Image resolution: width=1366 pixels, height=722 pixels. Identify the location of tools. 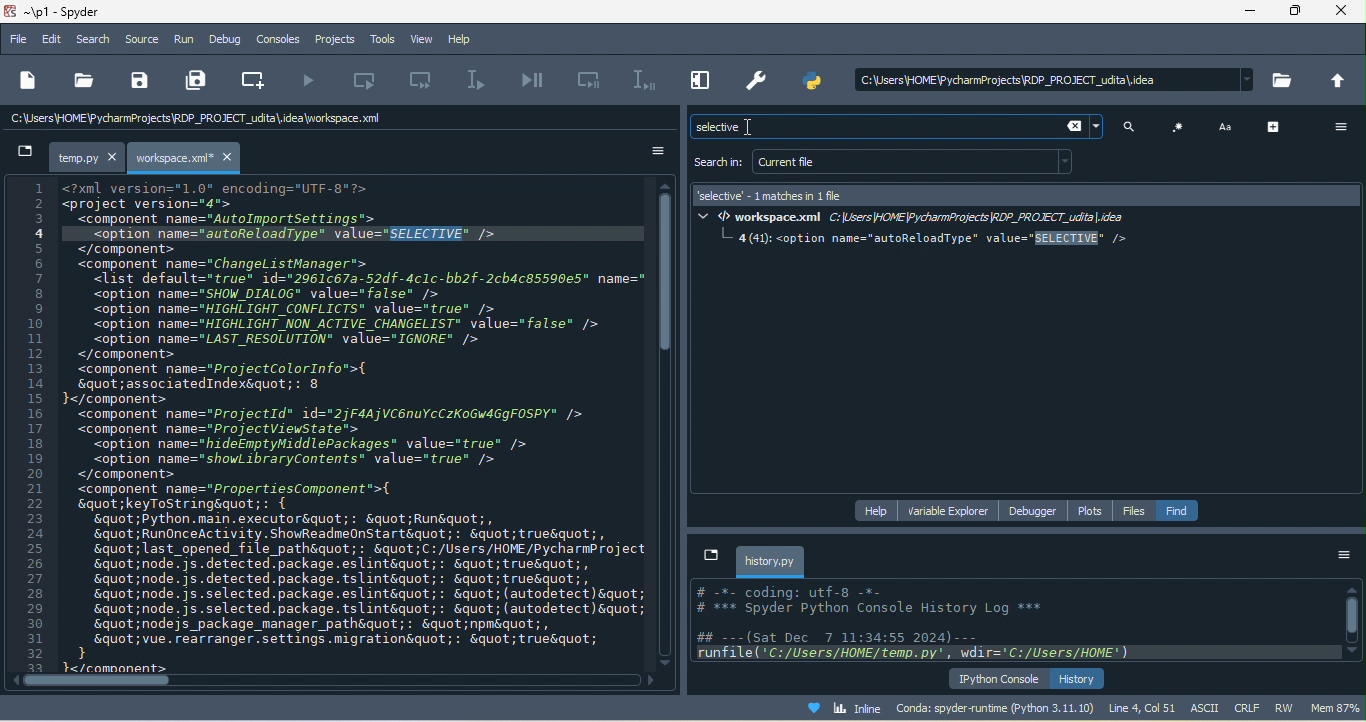
(379, 40).